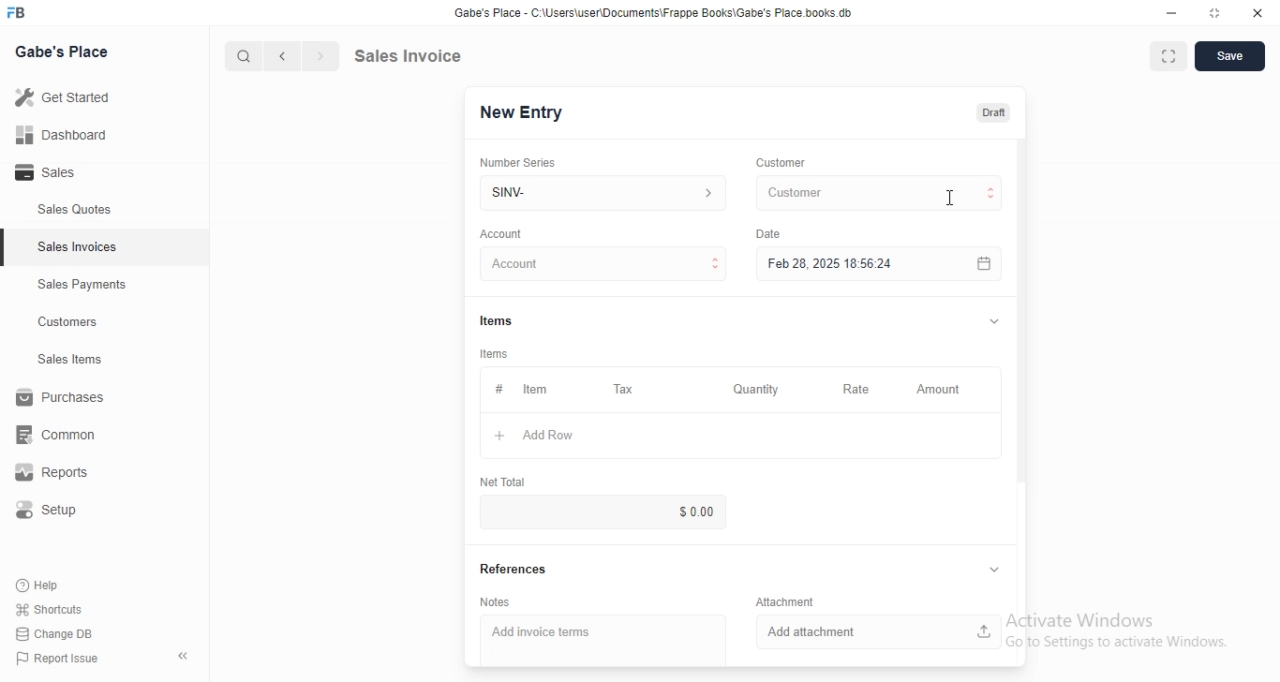 Image resolution: width=1280 pixels, height=682 pixels. I want to click on Reports, so click(65, 475).